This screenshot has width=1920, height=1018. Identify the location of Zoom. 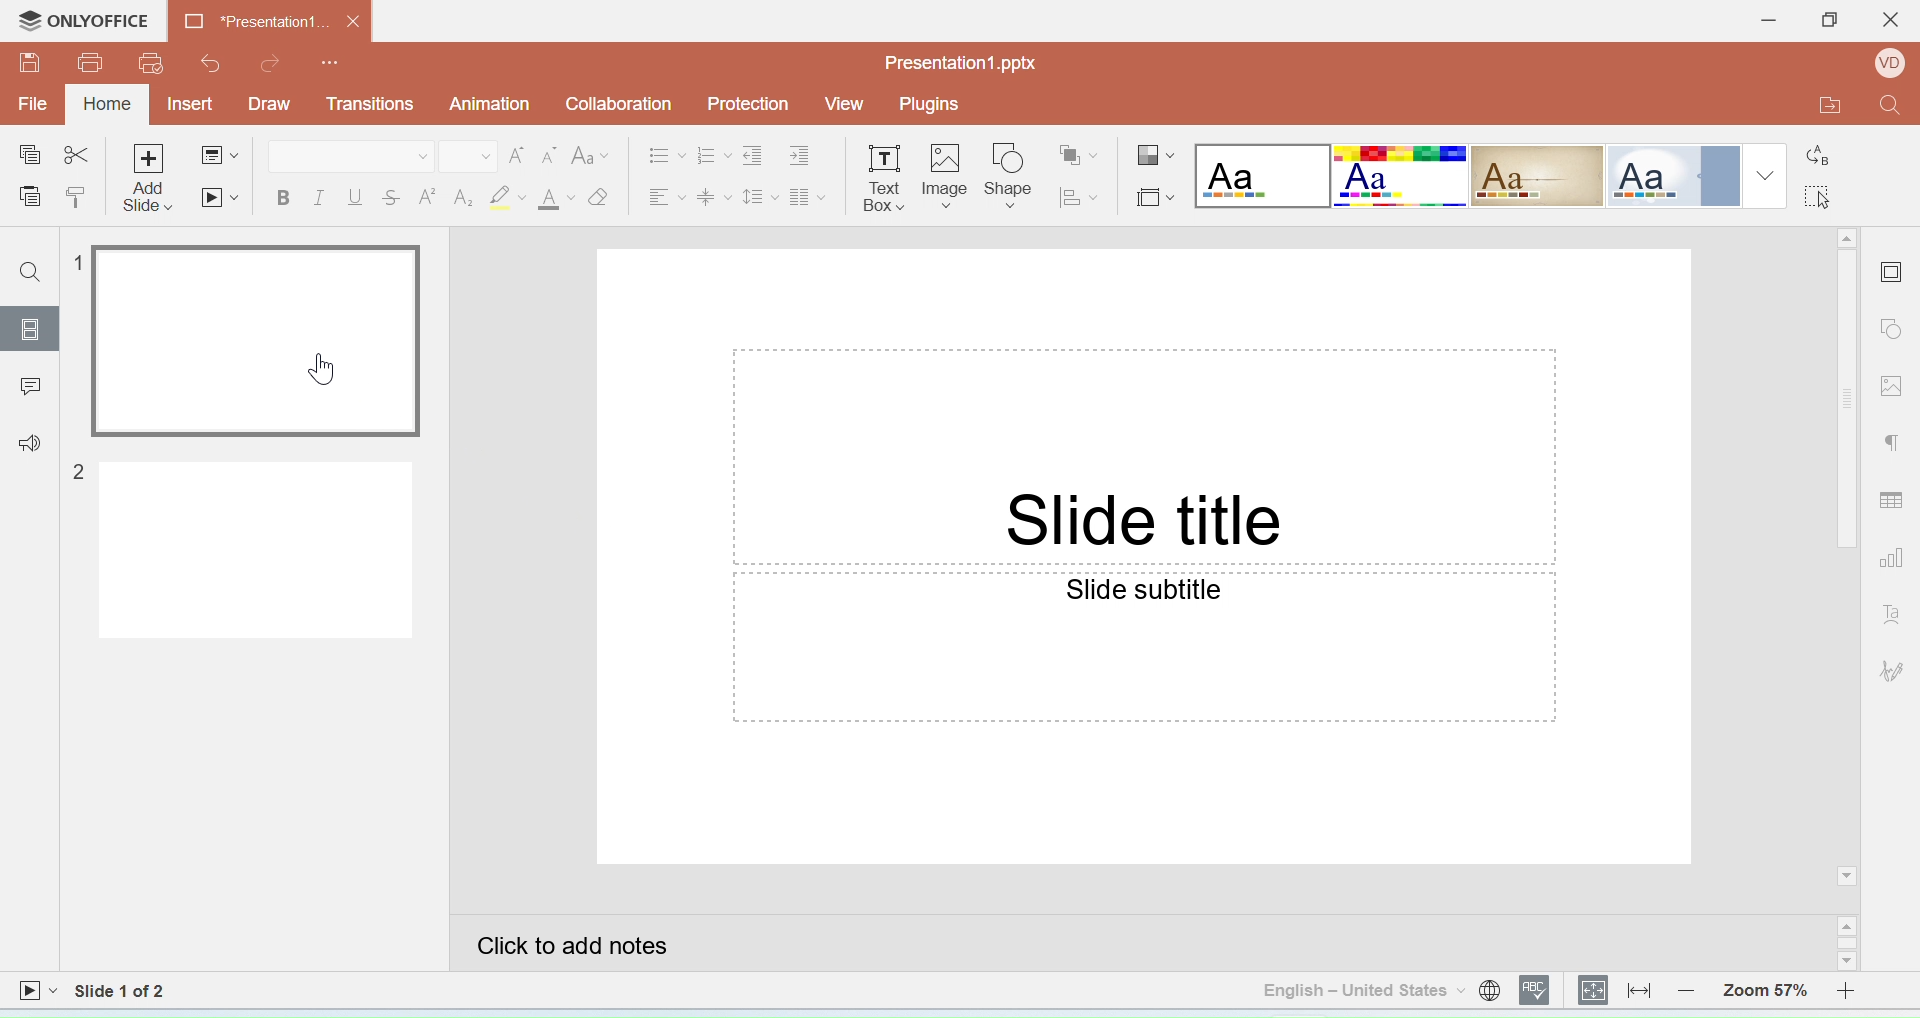
(1765, 987).